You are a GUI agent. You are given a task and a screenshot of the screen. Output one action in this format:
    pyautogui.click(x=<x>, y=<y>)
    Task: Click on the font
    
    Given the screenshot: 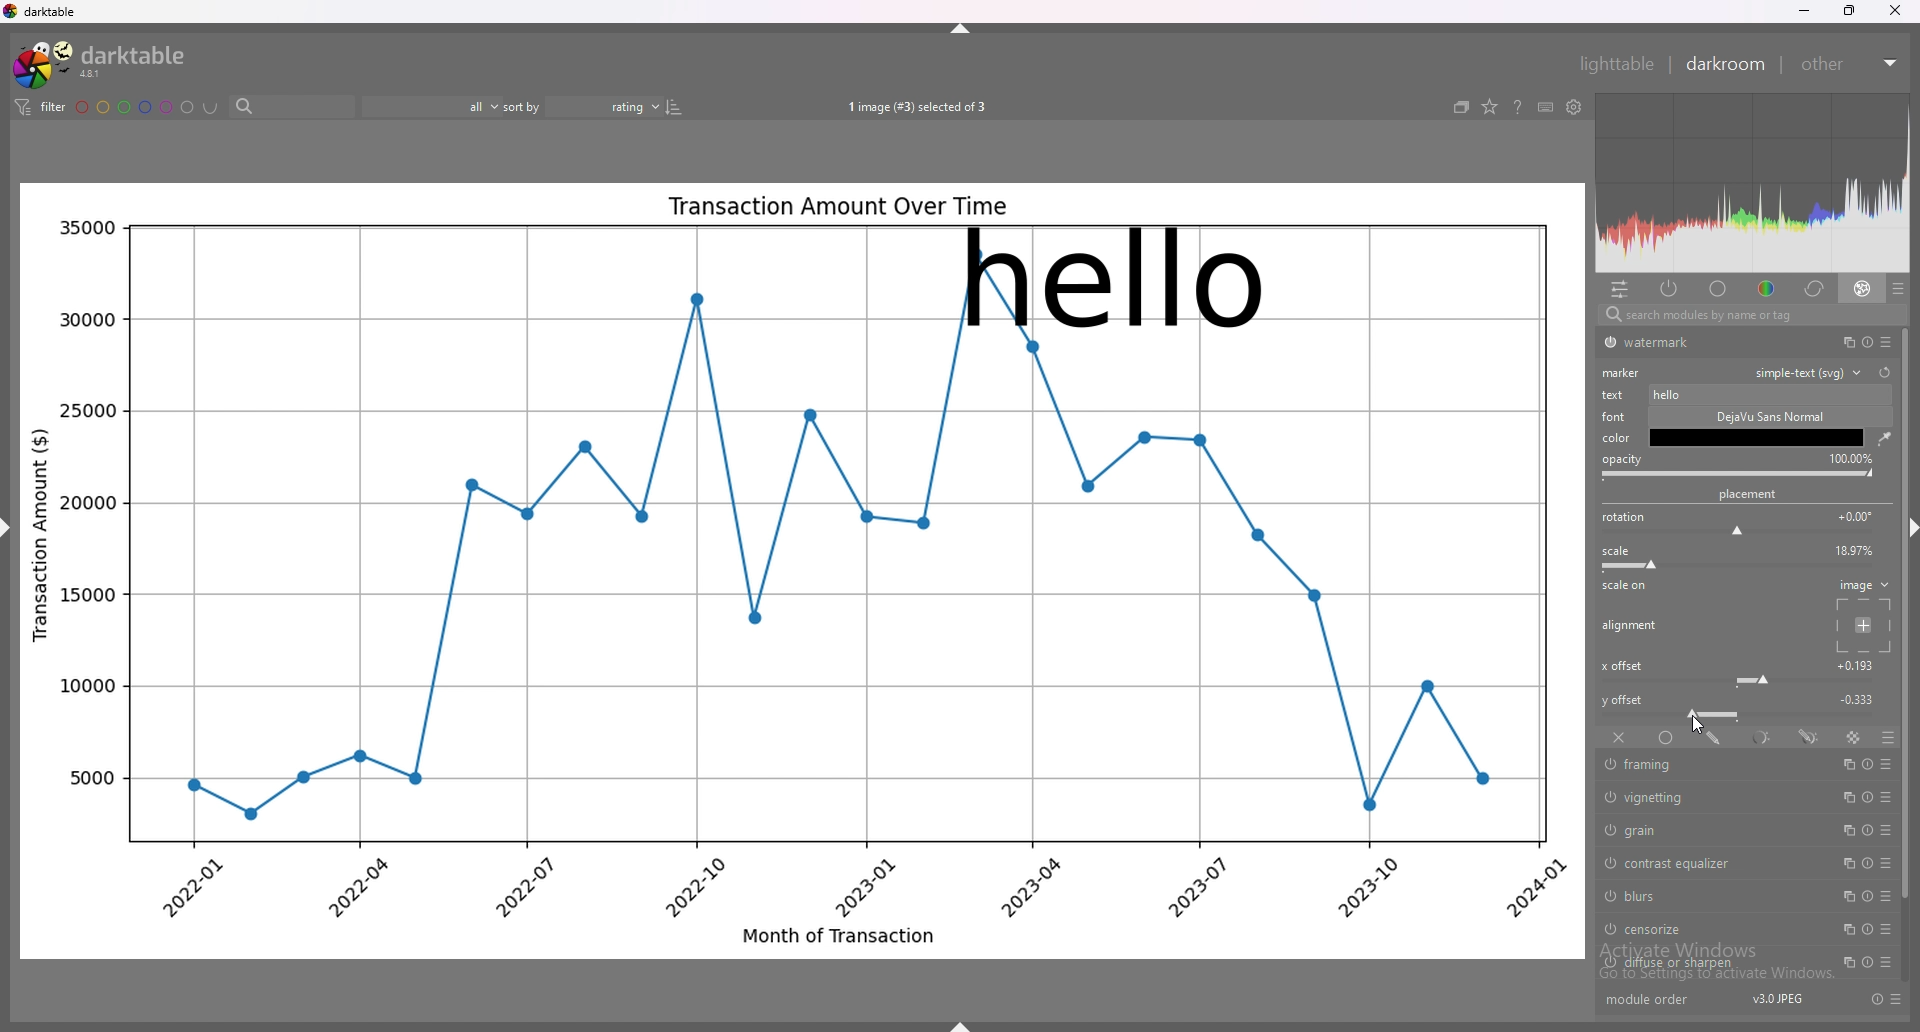 What is the action you would take?
    pyautogui.click(x=1616, y=417)
    